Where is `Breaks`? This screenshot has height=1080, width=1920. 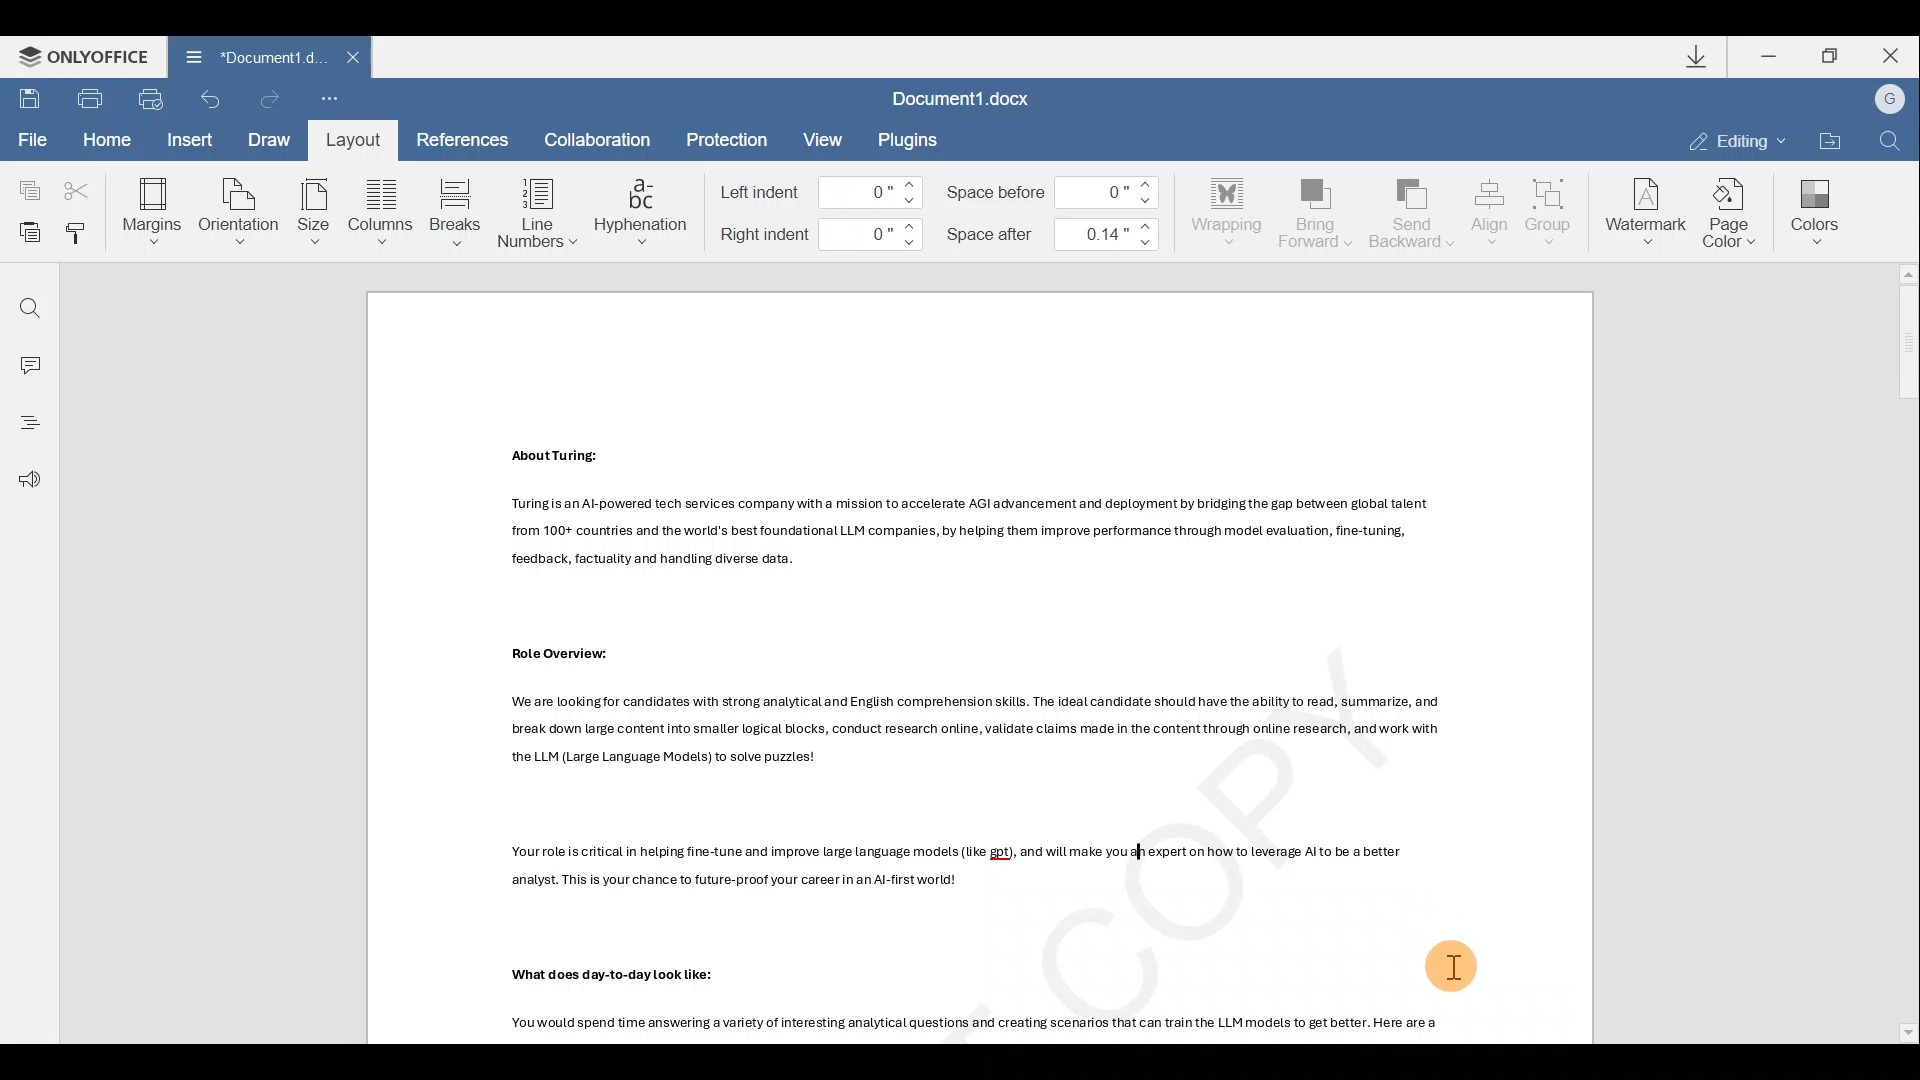
Breaks is located at coordinates (456, 207).